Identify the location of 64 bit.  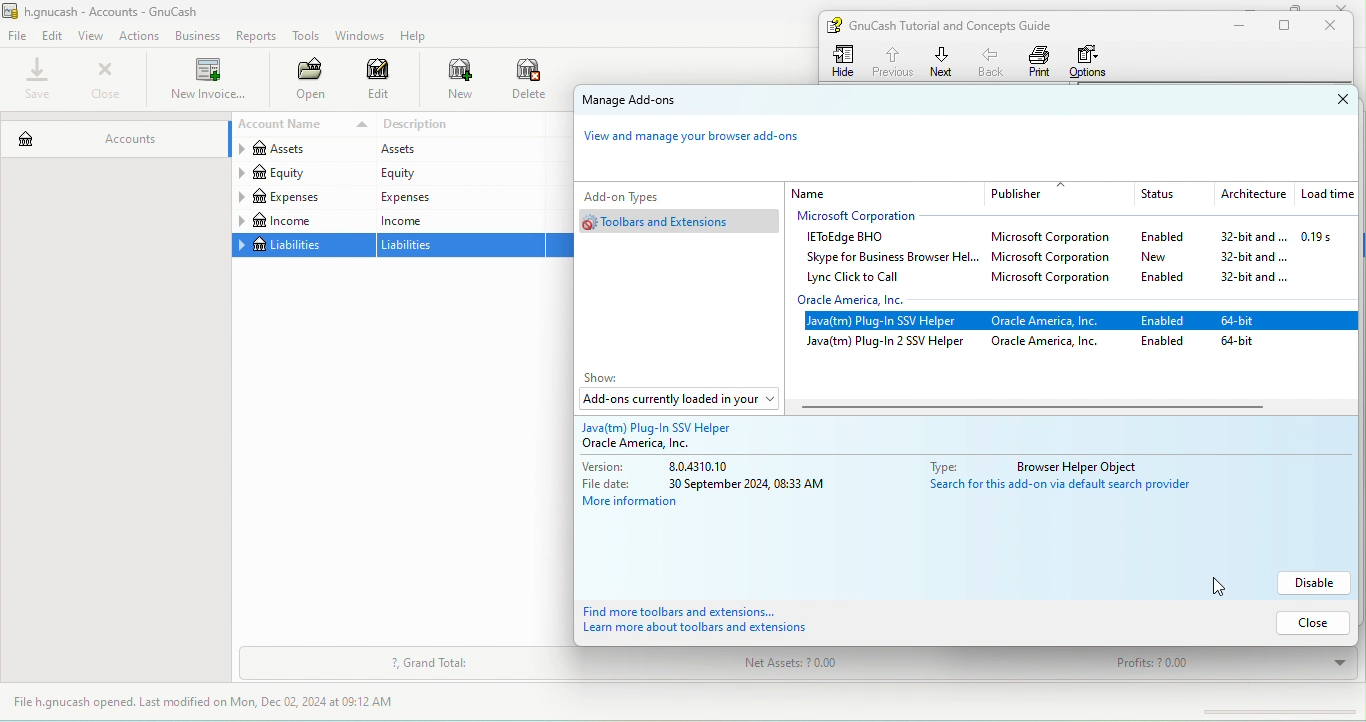
(1244, 319).